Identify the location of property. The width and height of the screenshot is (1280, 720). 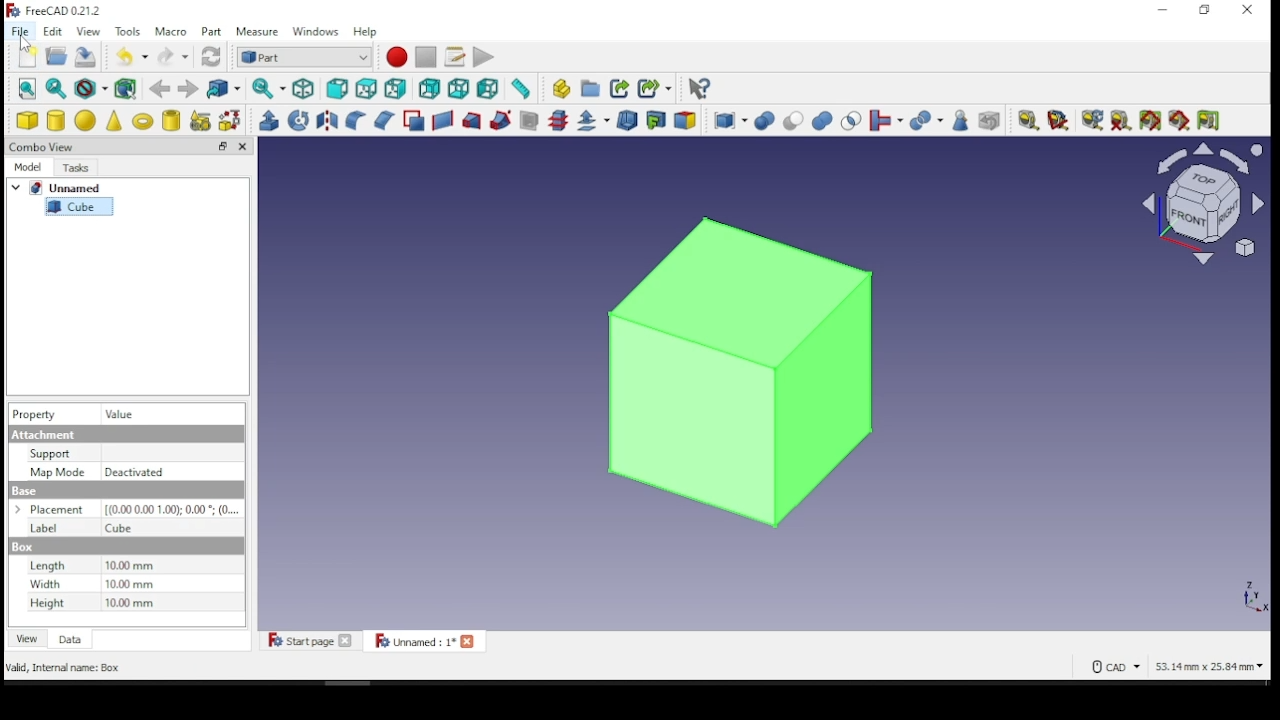
(35, 413).